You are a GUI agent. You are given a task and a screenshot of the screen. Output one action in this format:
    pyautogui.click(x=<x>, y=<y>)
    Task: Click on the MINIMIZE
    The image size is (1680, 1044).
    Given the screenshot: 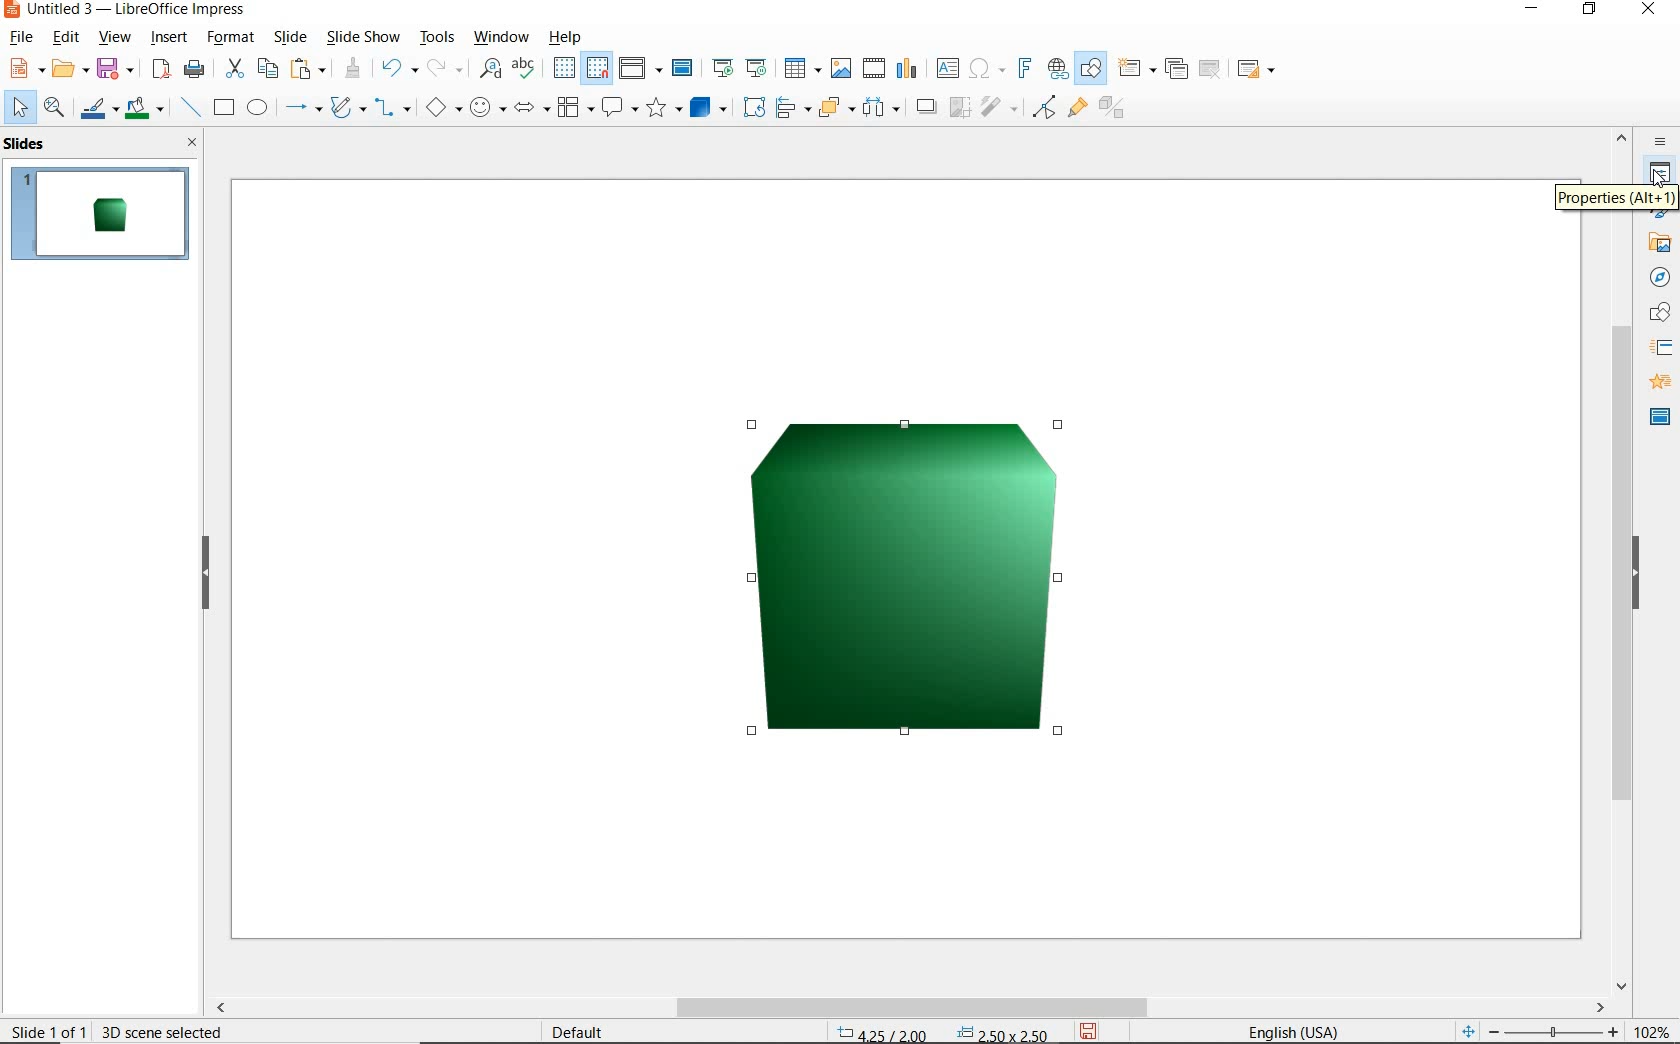 What is the action you would take?
    pyautogui.click(x=1536, y=8)
    